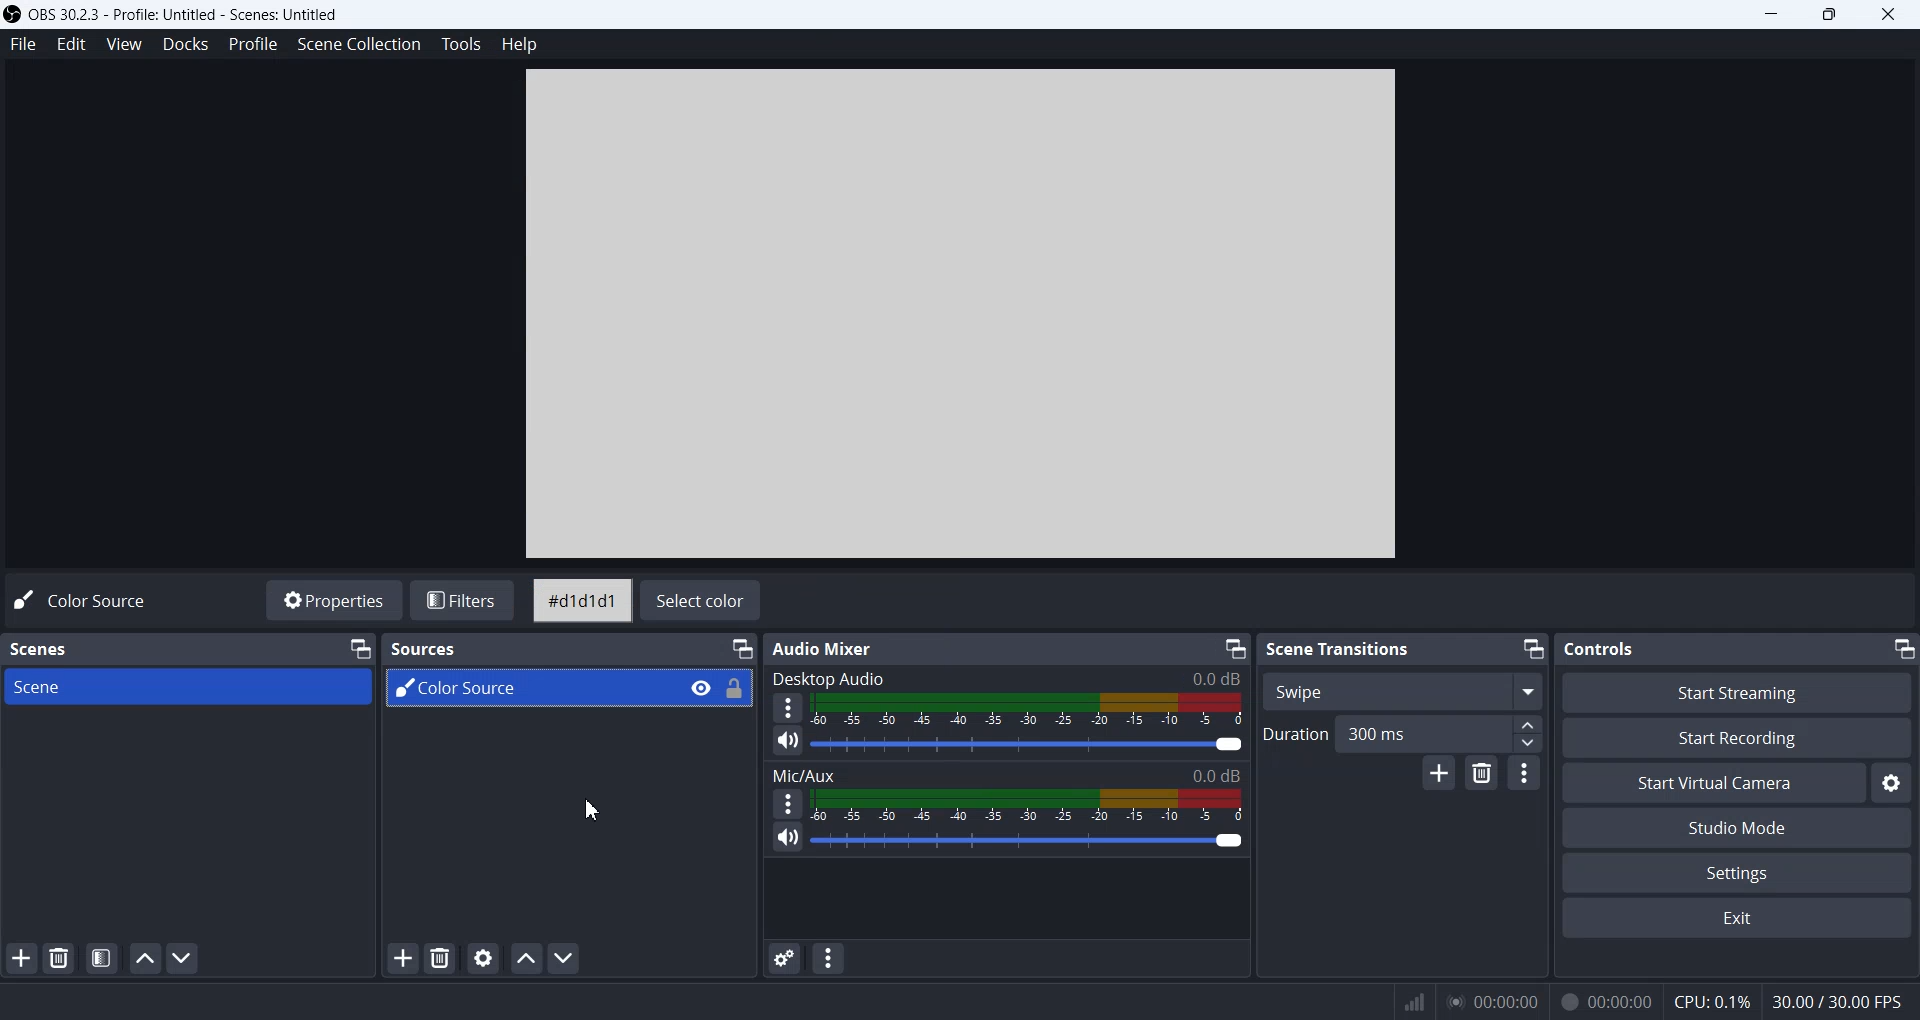 The image size is (1920, 1020). I want to click on Volume Indicator, so click(1031, 711).